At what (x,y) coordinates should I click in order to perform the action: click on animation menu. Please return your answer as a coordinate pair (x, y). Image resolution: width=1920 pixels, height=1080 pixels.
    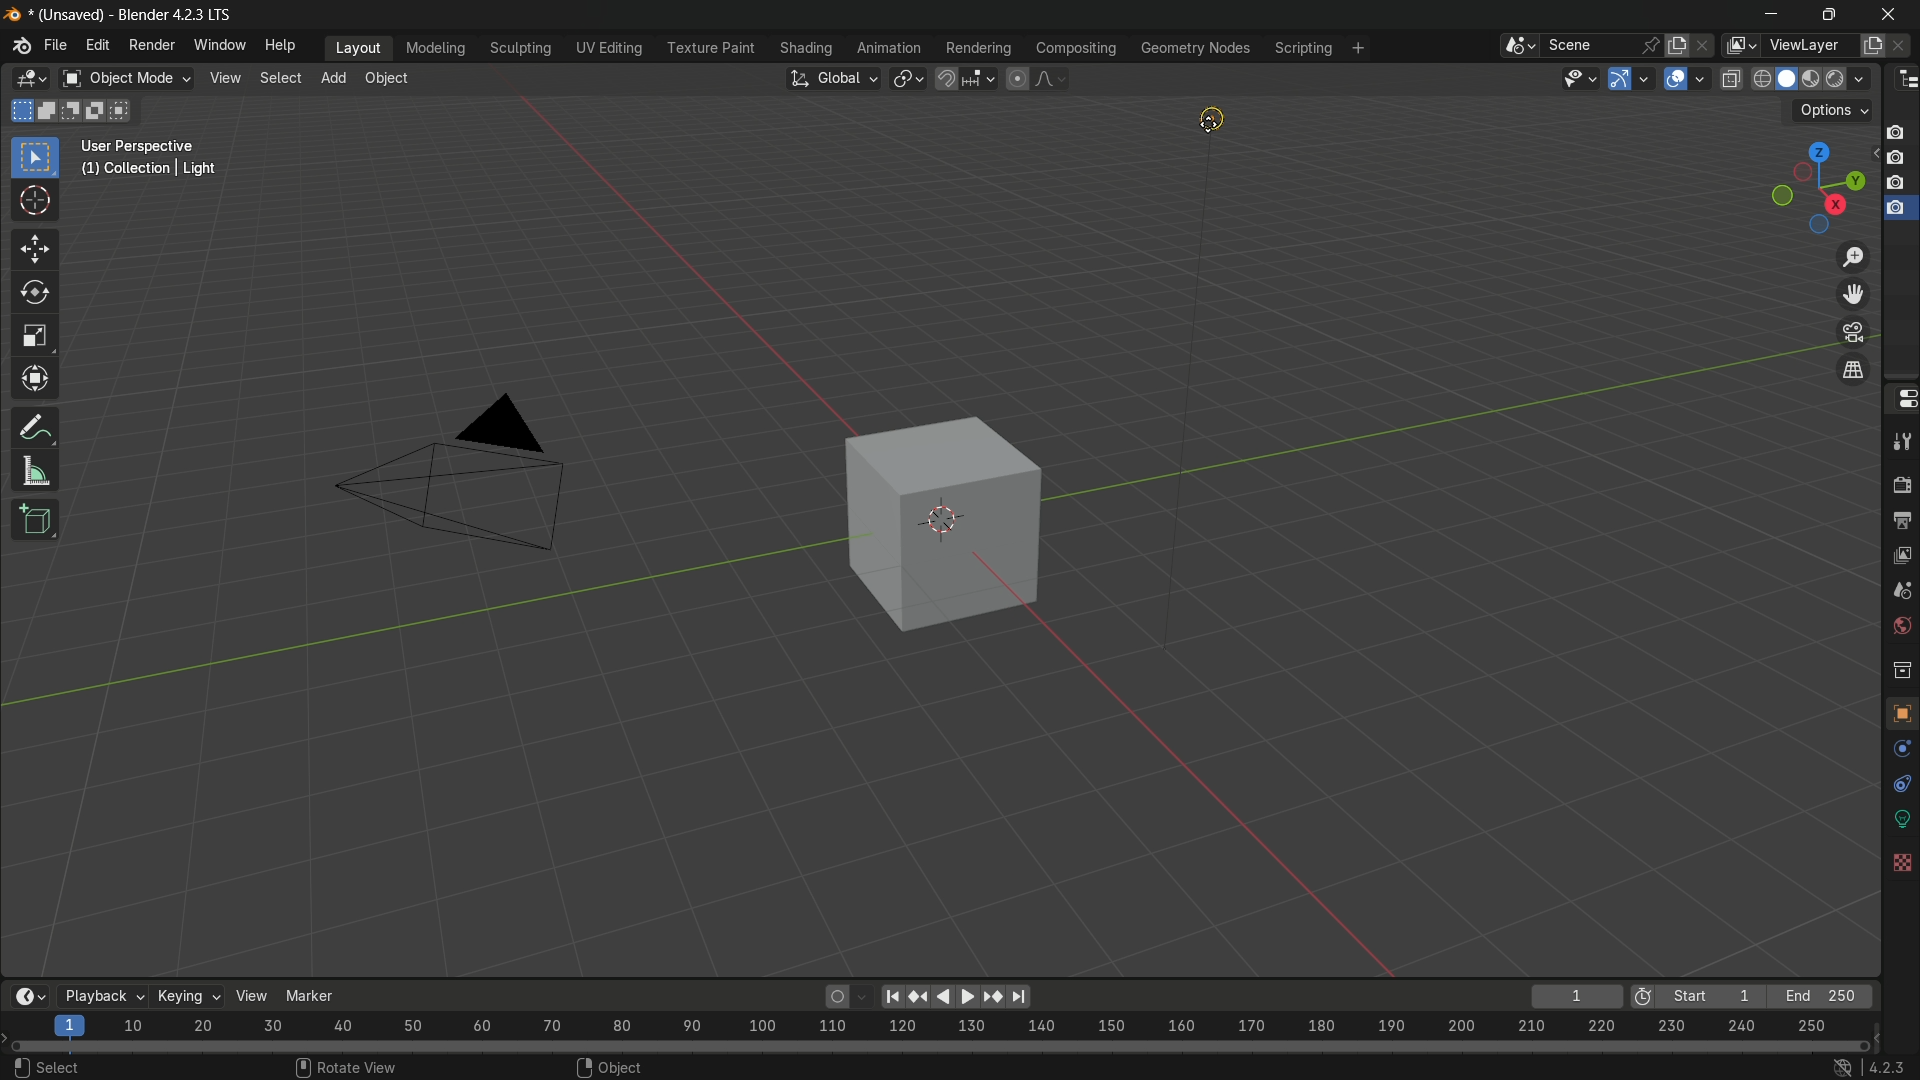
    Looking at the image, I should click on (890, 47).